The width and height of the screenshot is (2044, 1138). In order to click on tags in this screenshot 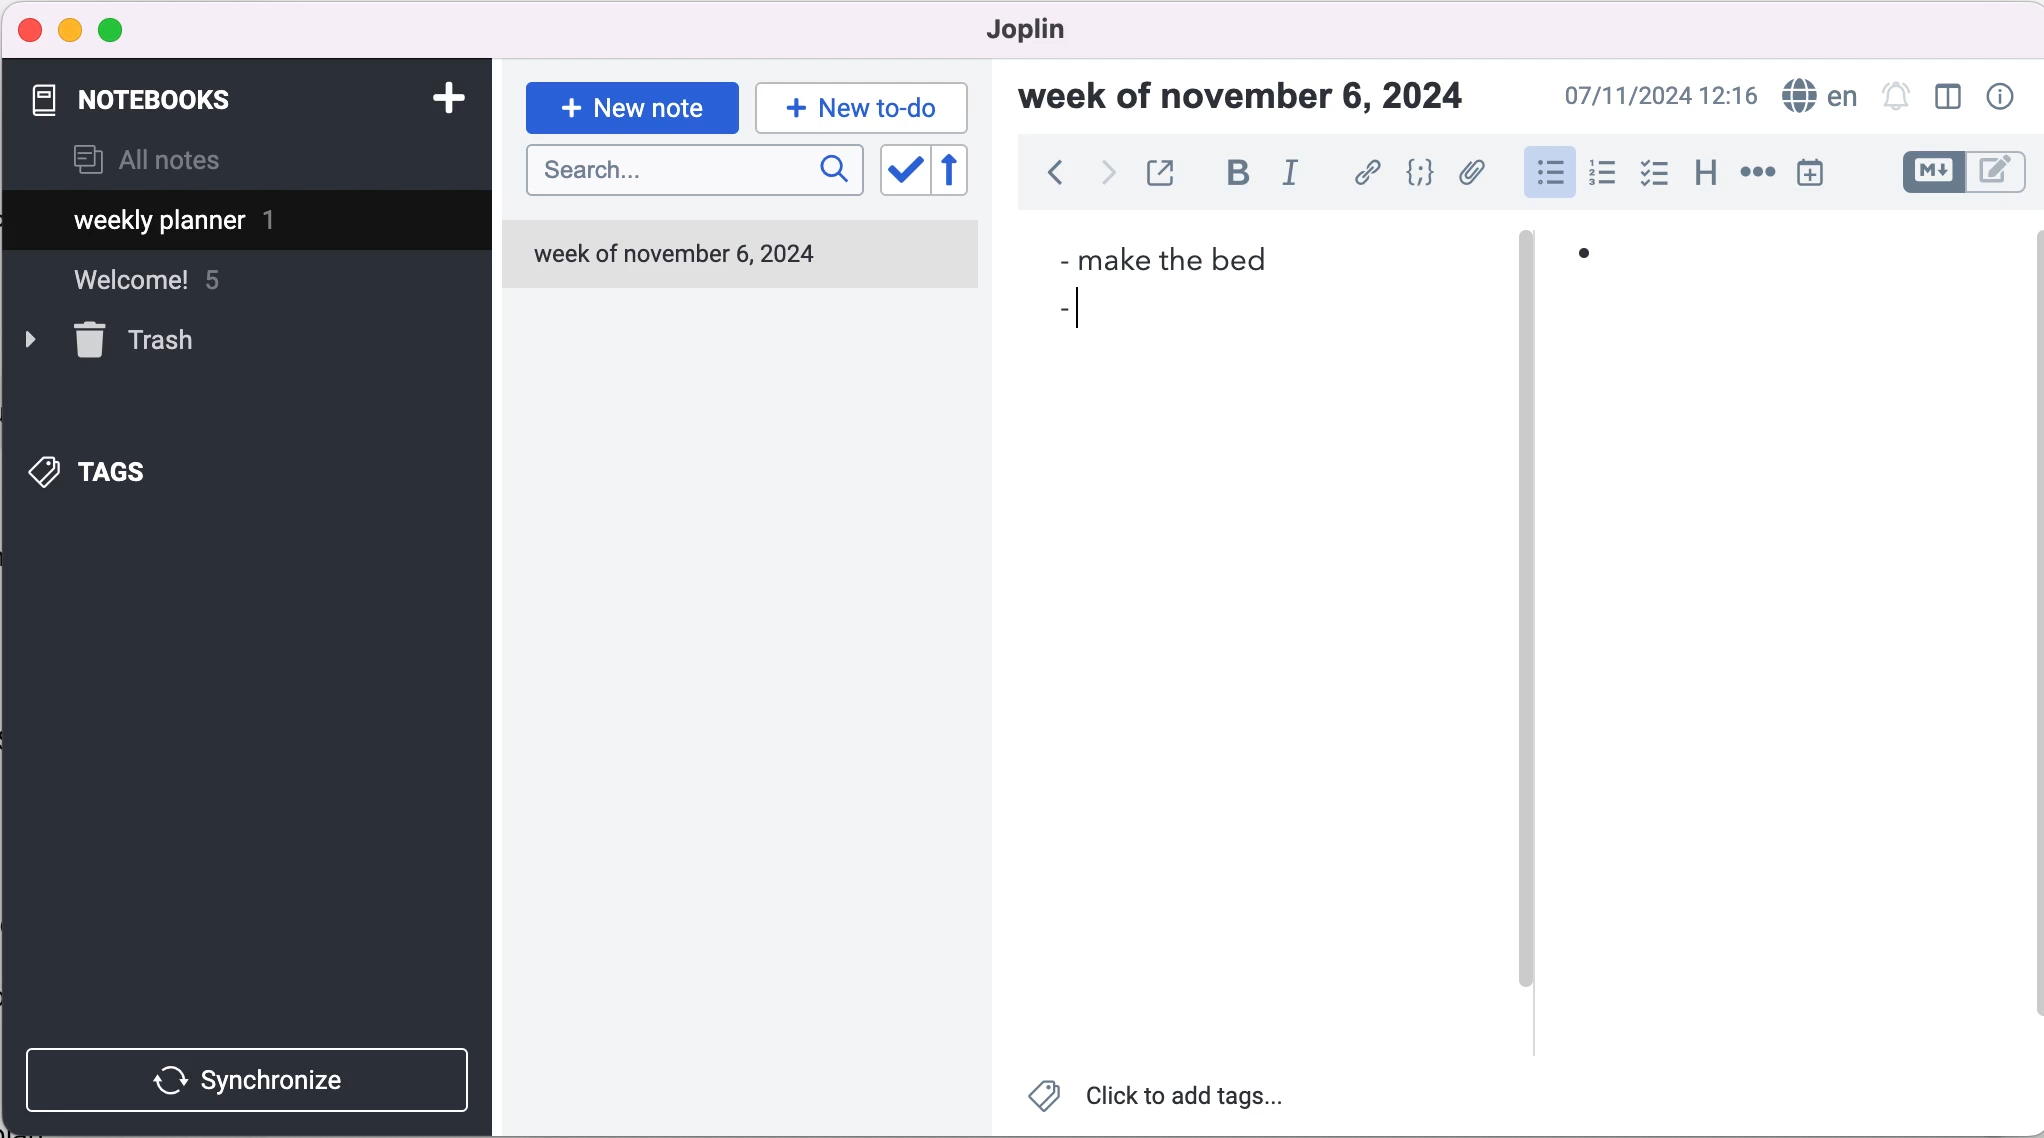, I will do `click(121, 467)`.